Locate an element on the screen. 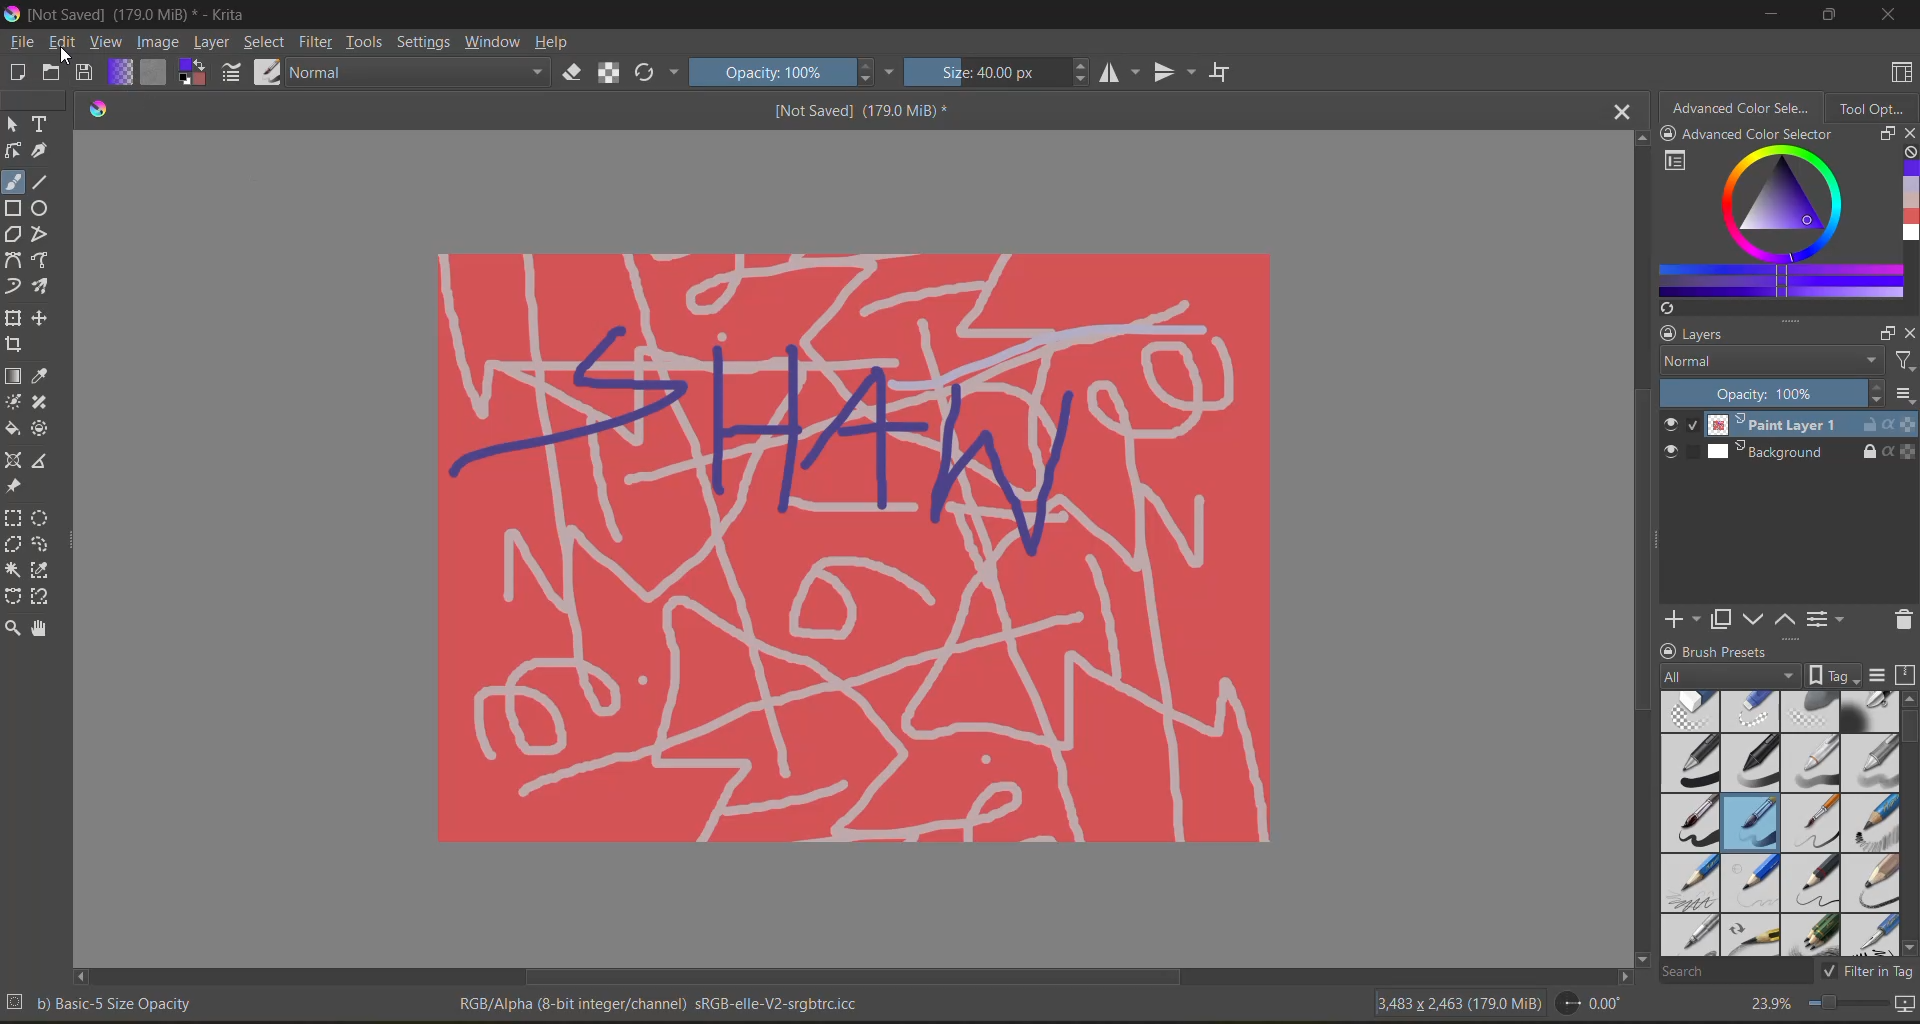 The width and height of the screenshot is (1920, 1024). horizontal scroll bar is located at coordinates (853, 974).